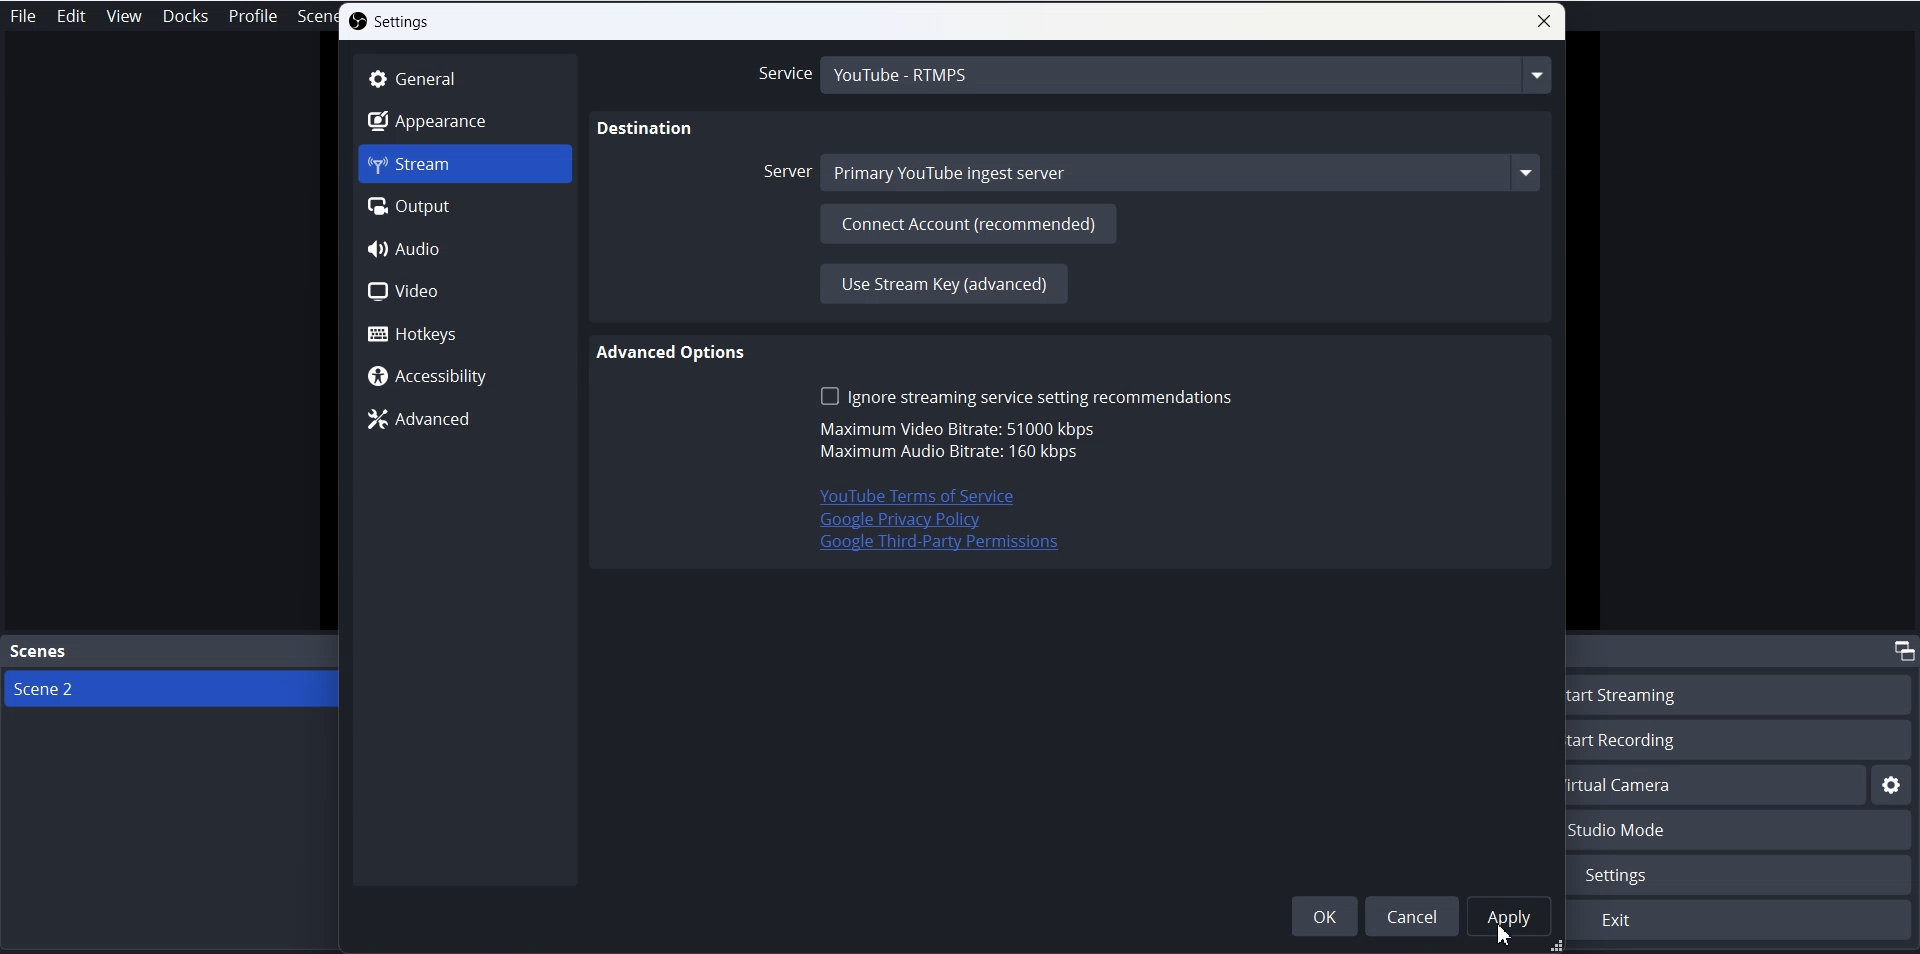 The width and height of the screenshot is (1920, 954). Describe the element at coordinates (1741, 921) in the screenshot. I see `Exit` at that location.